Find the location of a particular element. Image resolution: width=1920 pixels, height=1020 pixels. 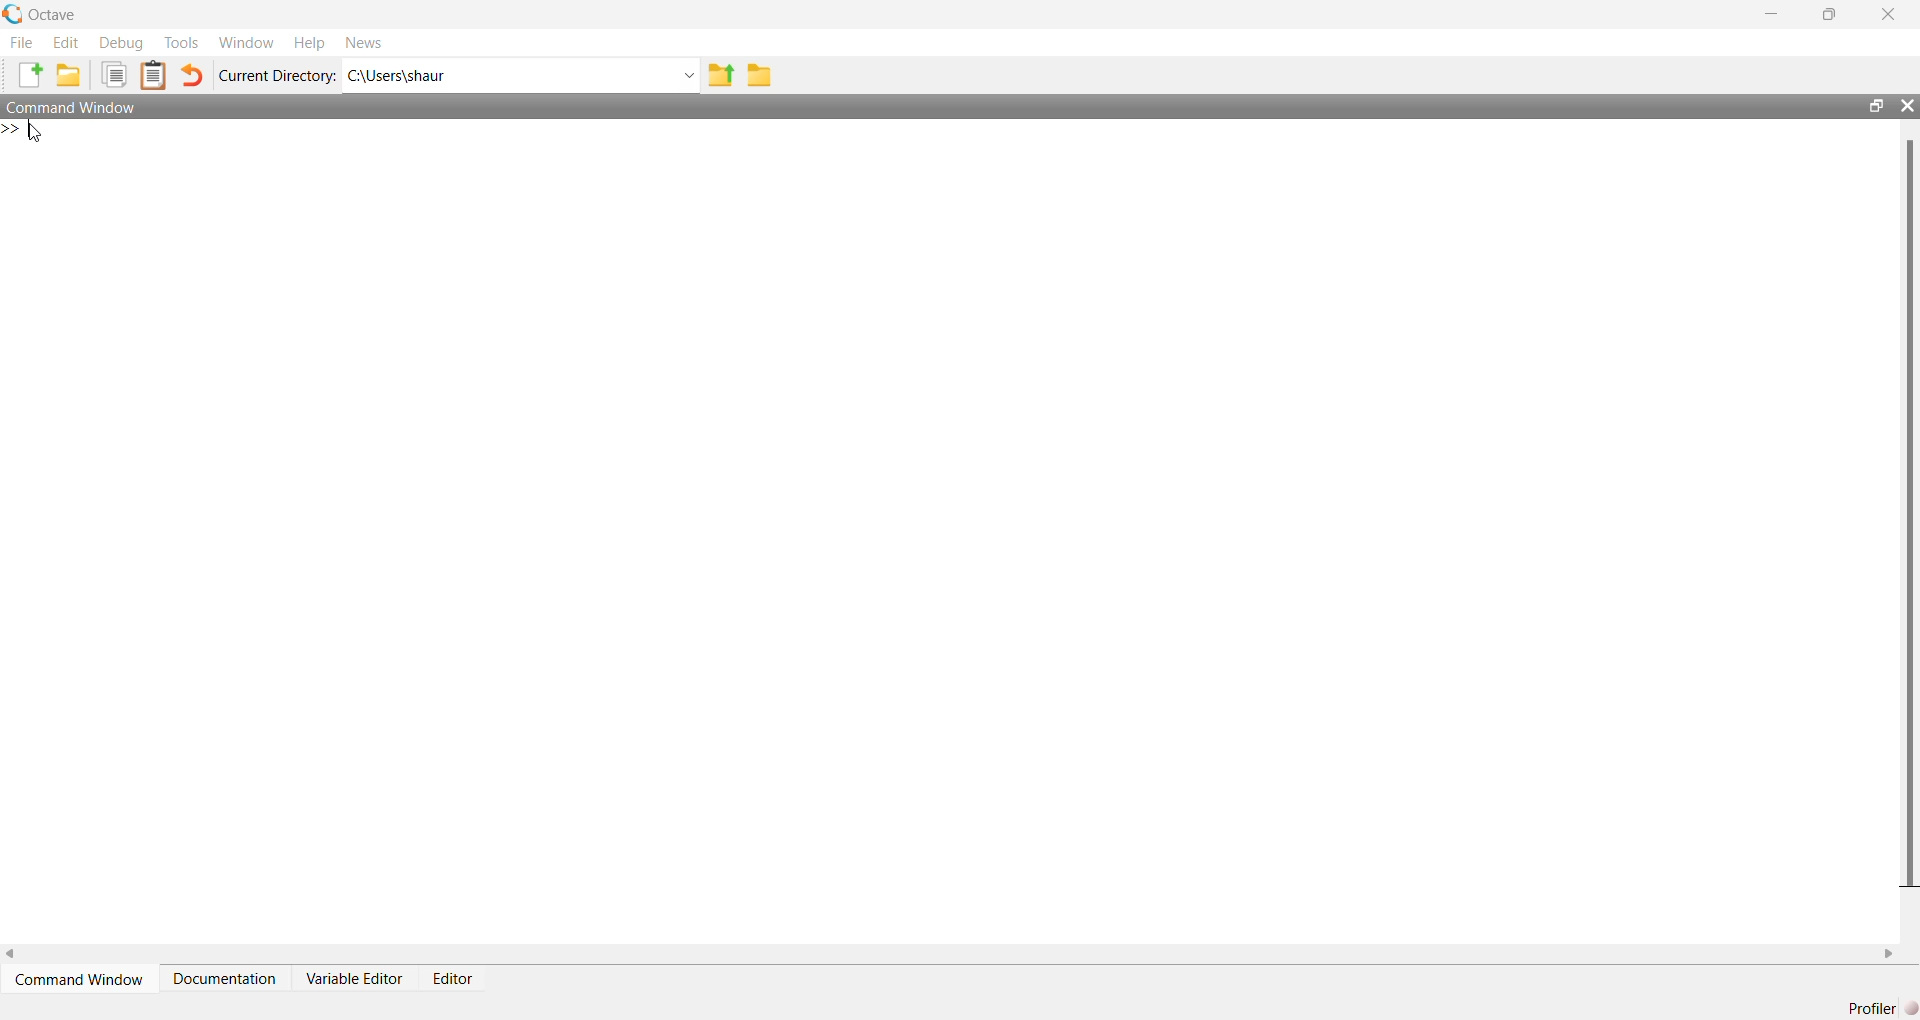

scroll right is located at coordinates (1889, 955).